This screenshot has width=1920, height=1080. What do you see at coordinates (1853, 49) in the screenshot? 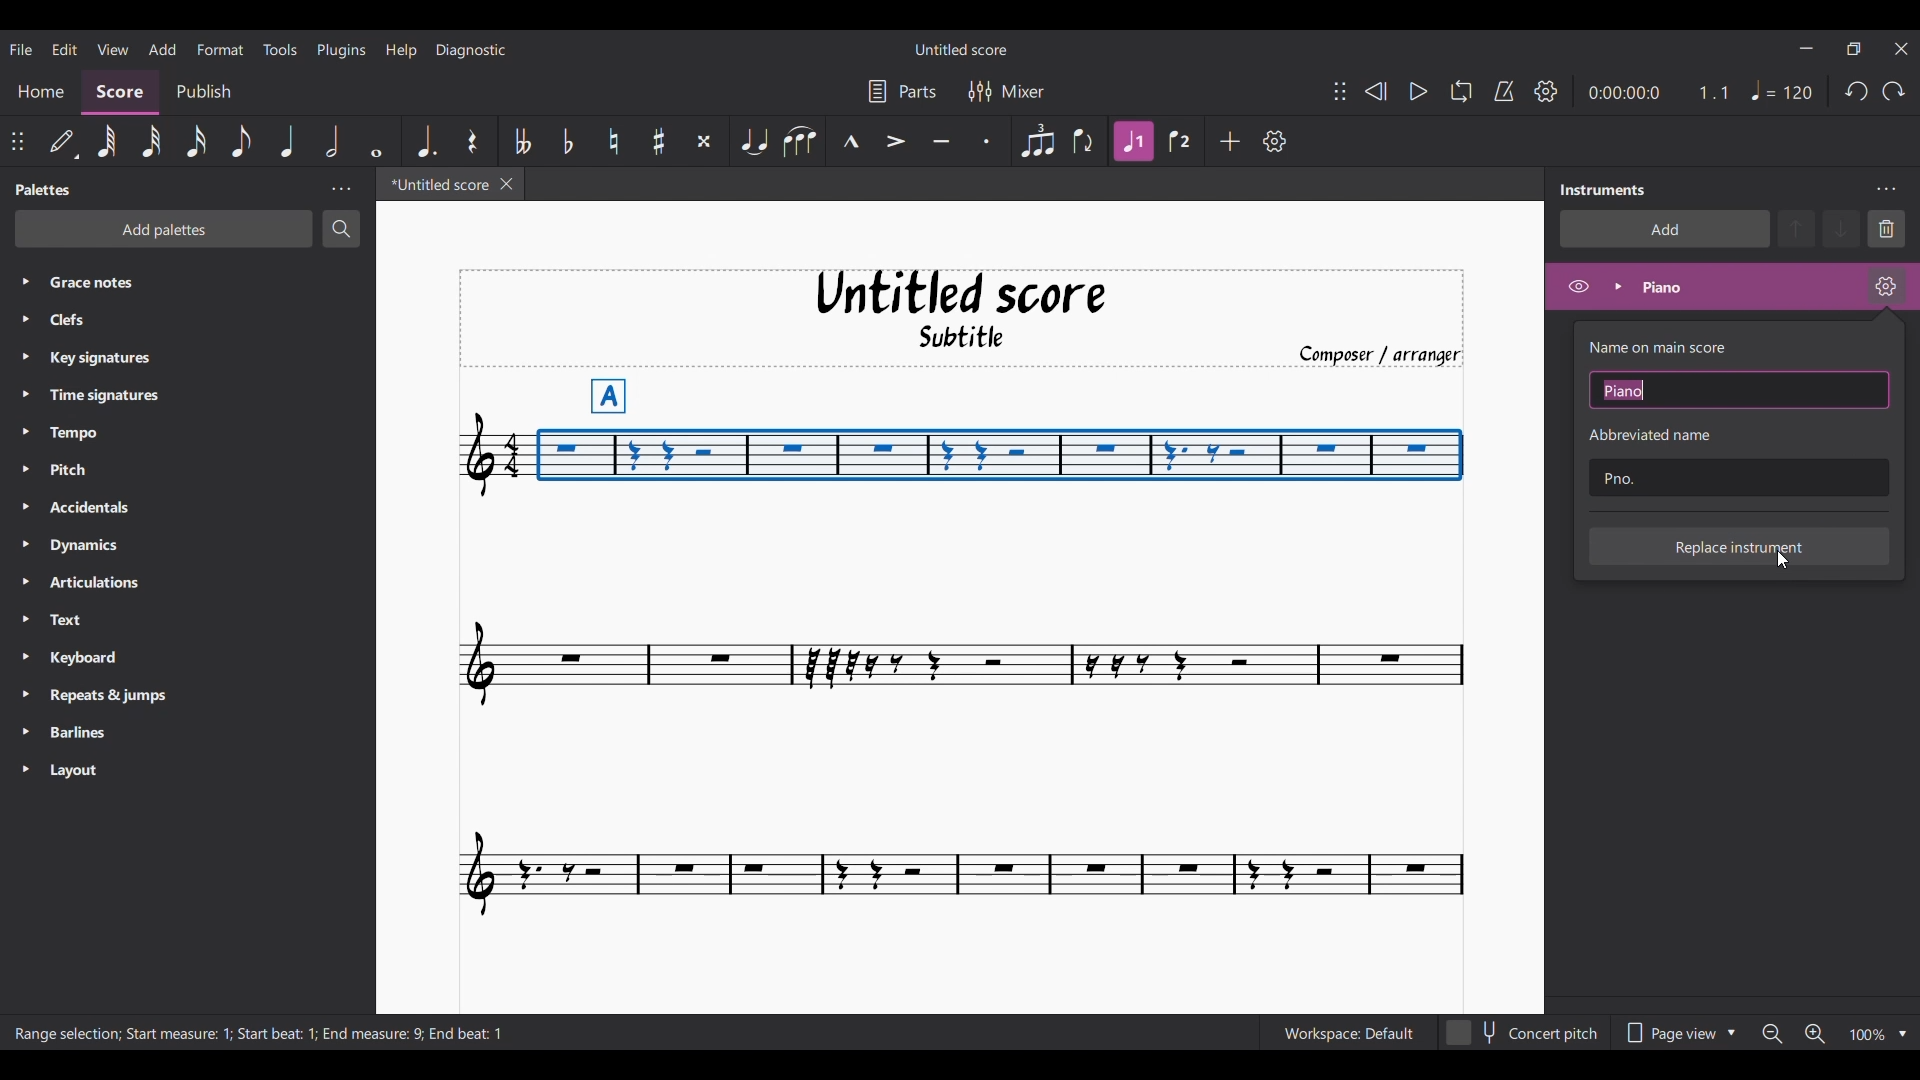
I see `Show in a smaller interface` at bounding box center [1853, 49].